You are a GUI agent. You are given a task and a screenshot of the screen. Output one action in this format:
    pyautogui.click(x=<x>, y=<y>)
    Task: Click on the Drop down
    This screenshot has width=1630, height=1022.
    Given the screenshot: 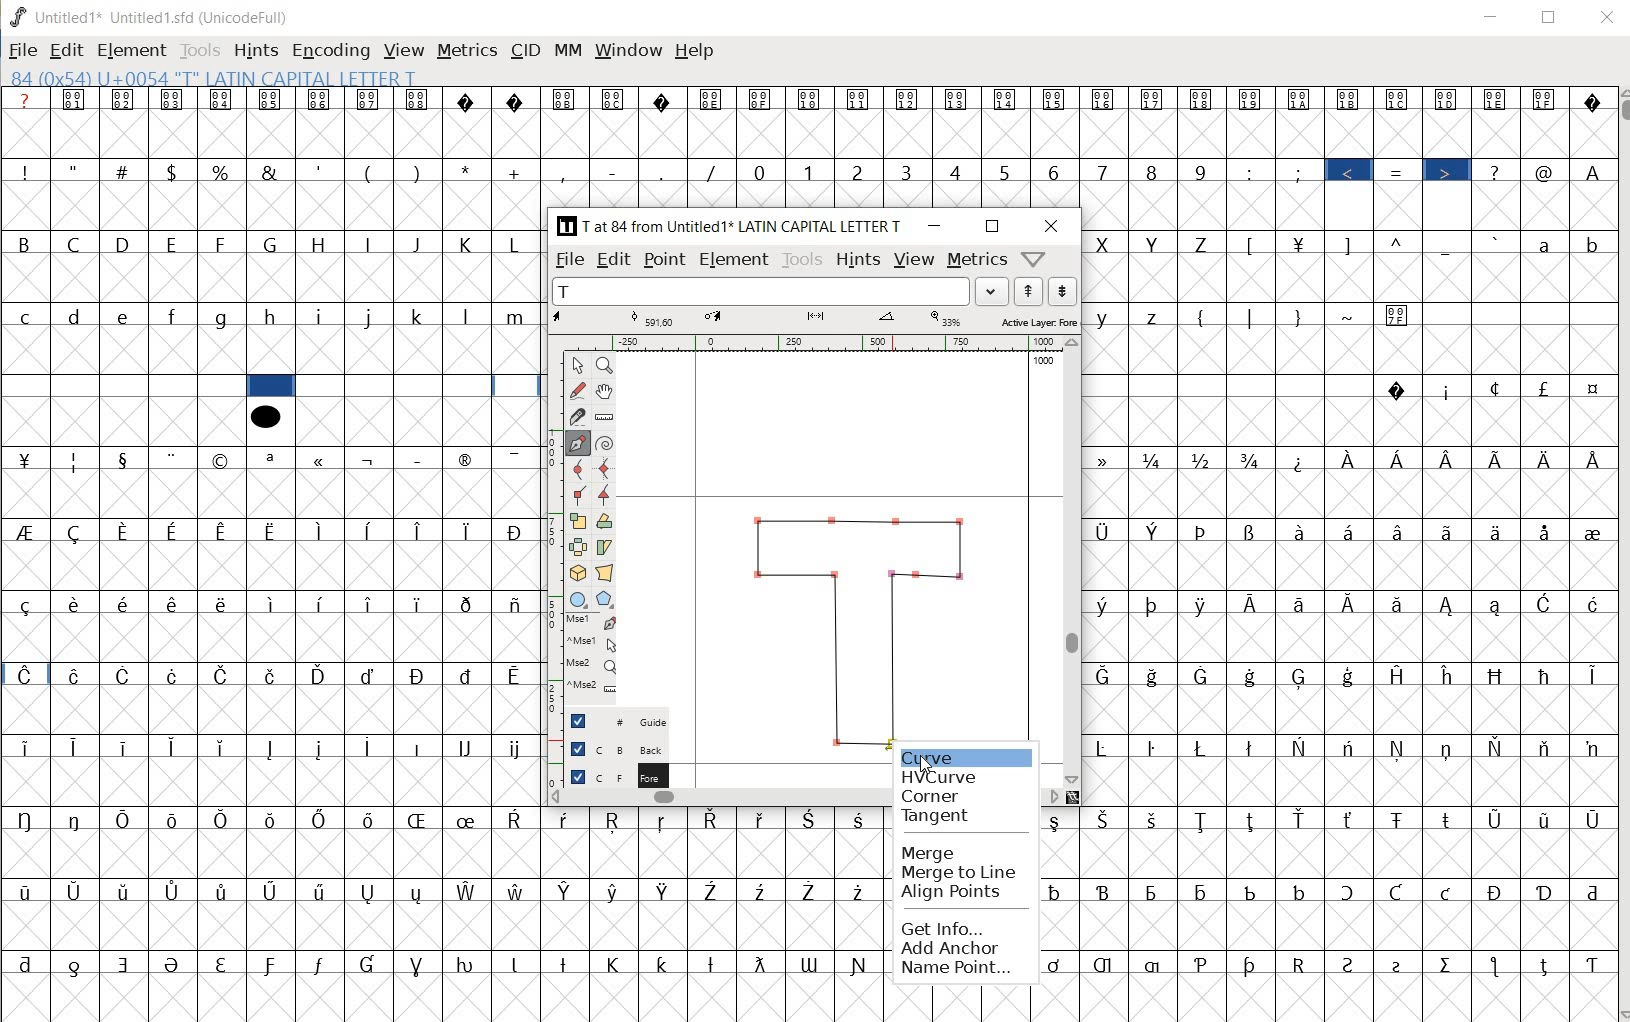 What is the action you would take?
    pyautogui.click(x=992, y=291)
    